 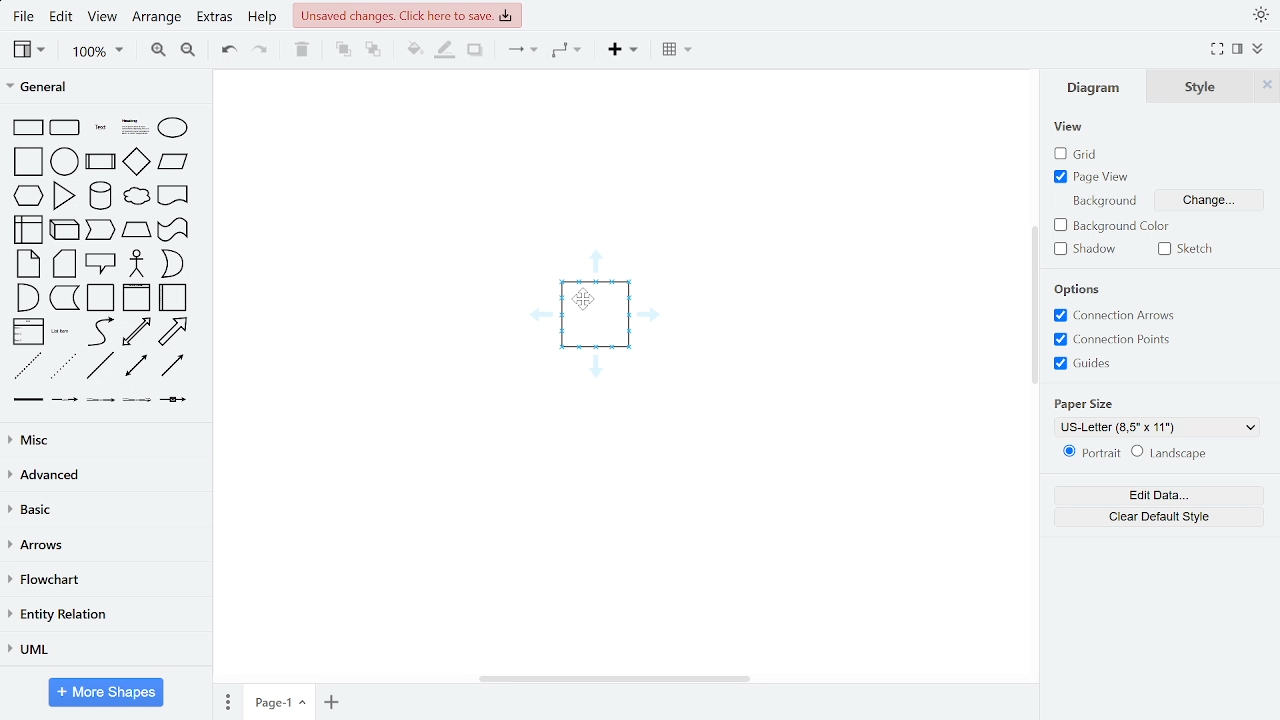 I want to click on general, so click(x=102, y=86).